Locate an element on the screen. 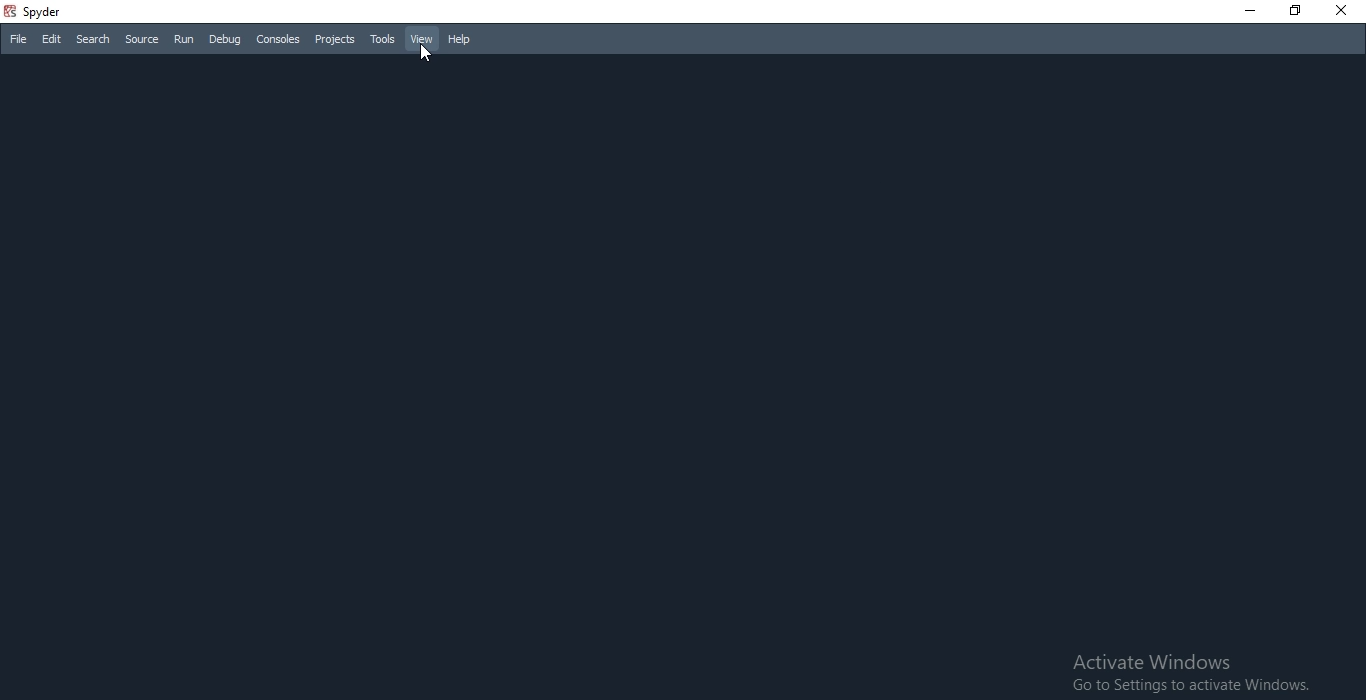 This screenshot has width=1366, height=700. Run is located at coordinates (186, 42).